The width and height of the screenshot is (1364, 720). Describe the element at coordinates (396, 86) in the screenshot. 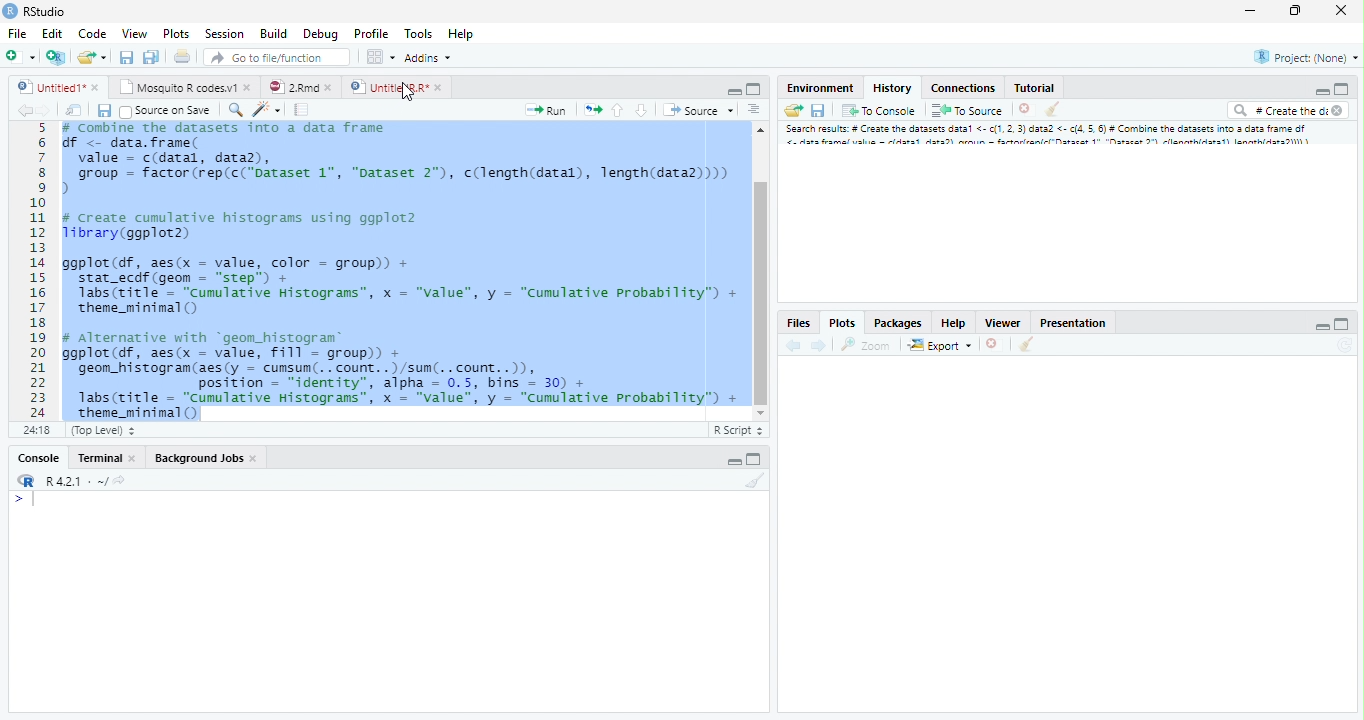

I see `UntitledR.R` at that location.